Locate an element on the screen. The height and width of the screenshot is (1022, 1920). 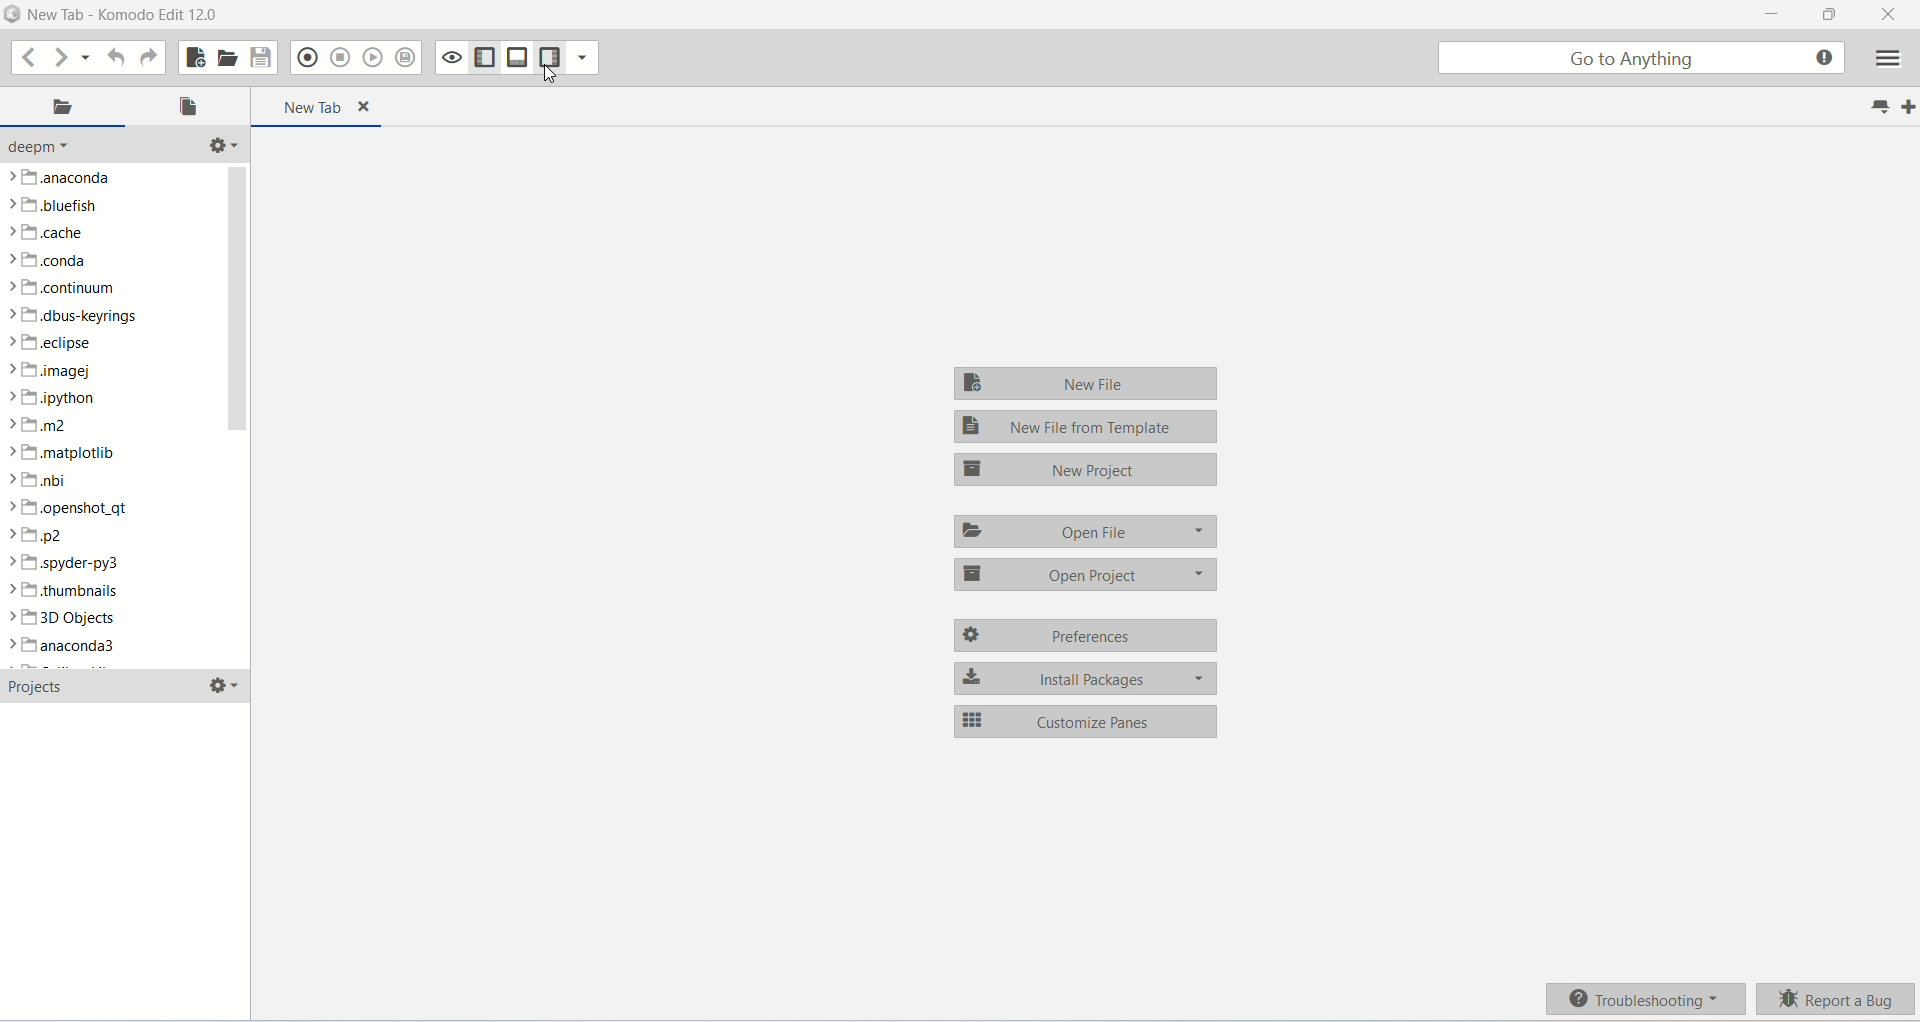
preferences is located at coordinates (1085, 636).